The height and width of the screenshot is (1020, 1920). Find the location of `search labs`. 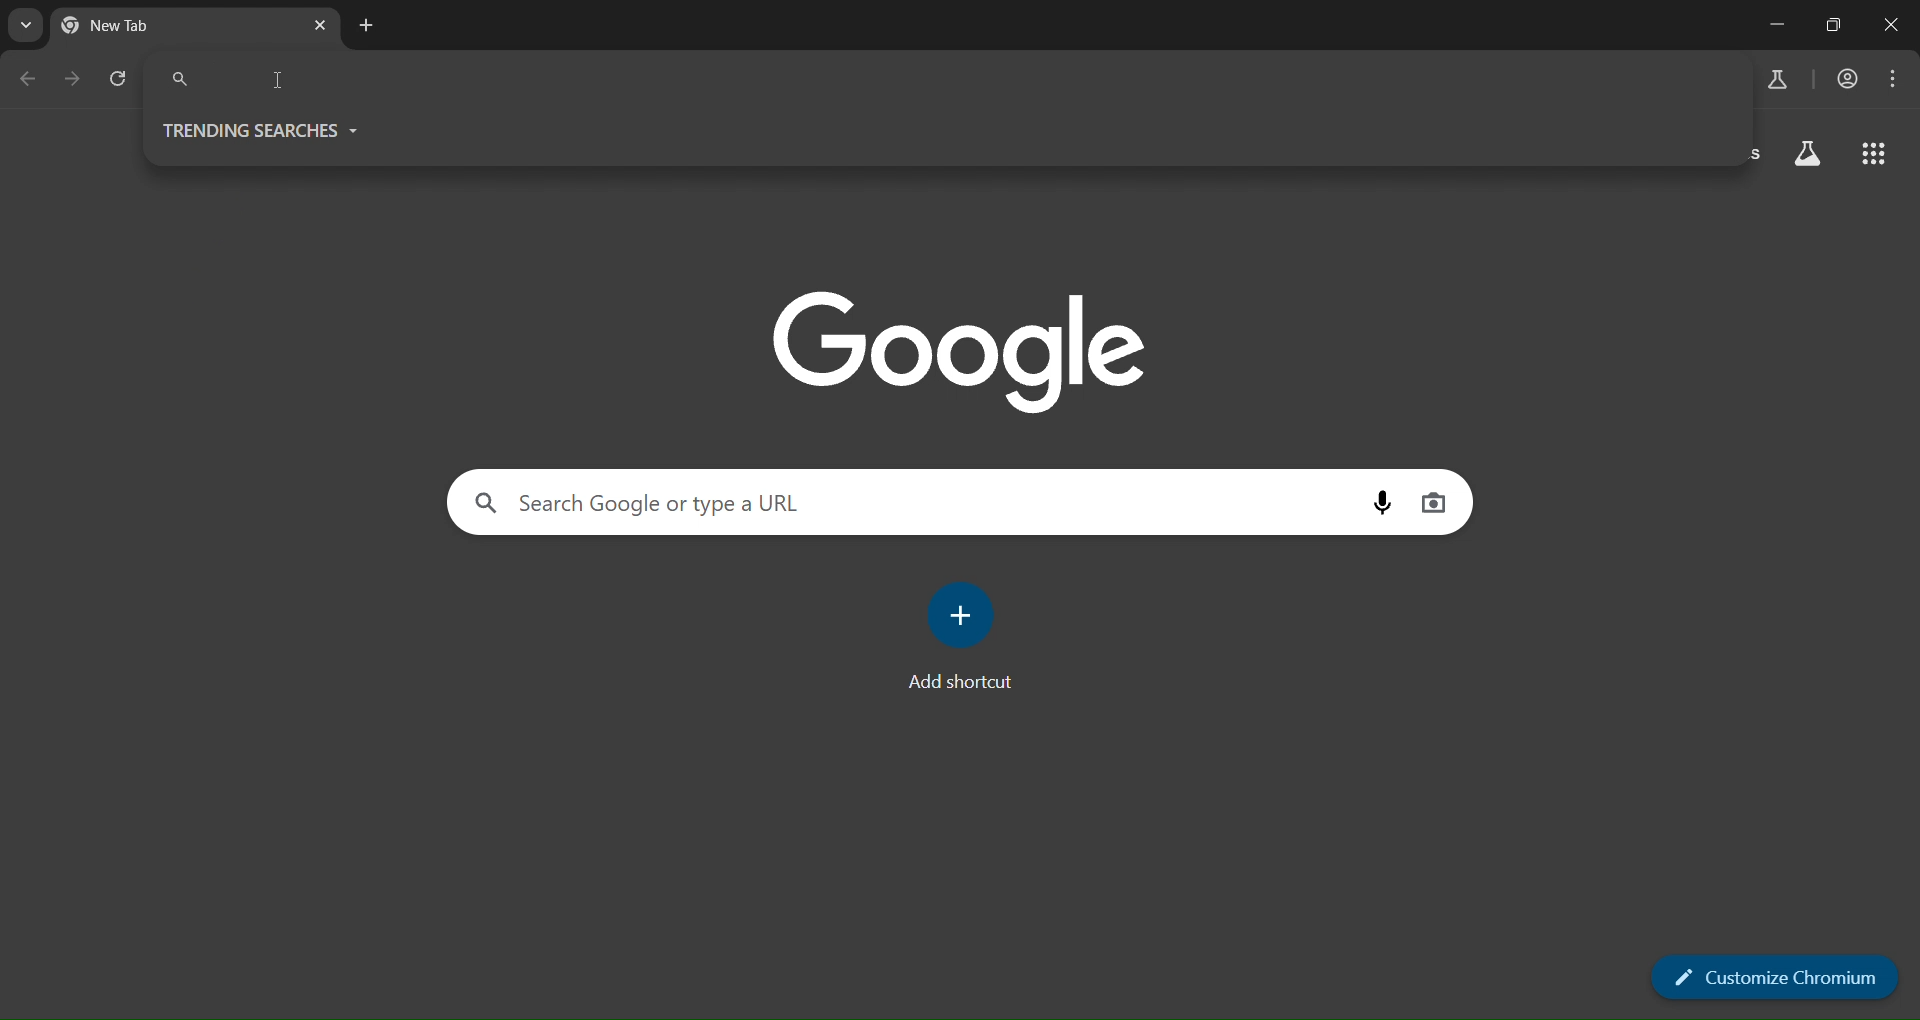

search labs is located at coordinates (1774, 81).